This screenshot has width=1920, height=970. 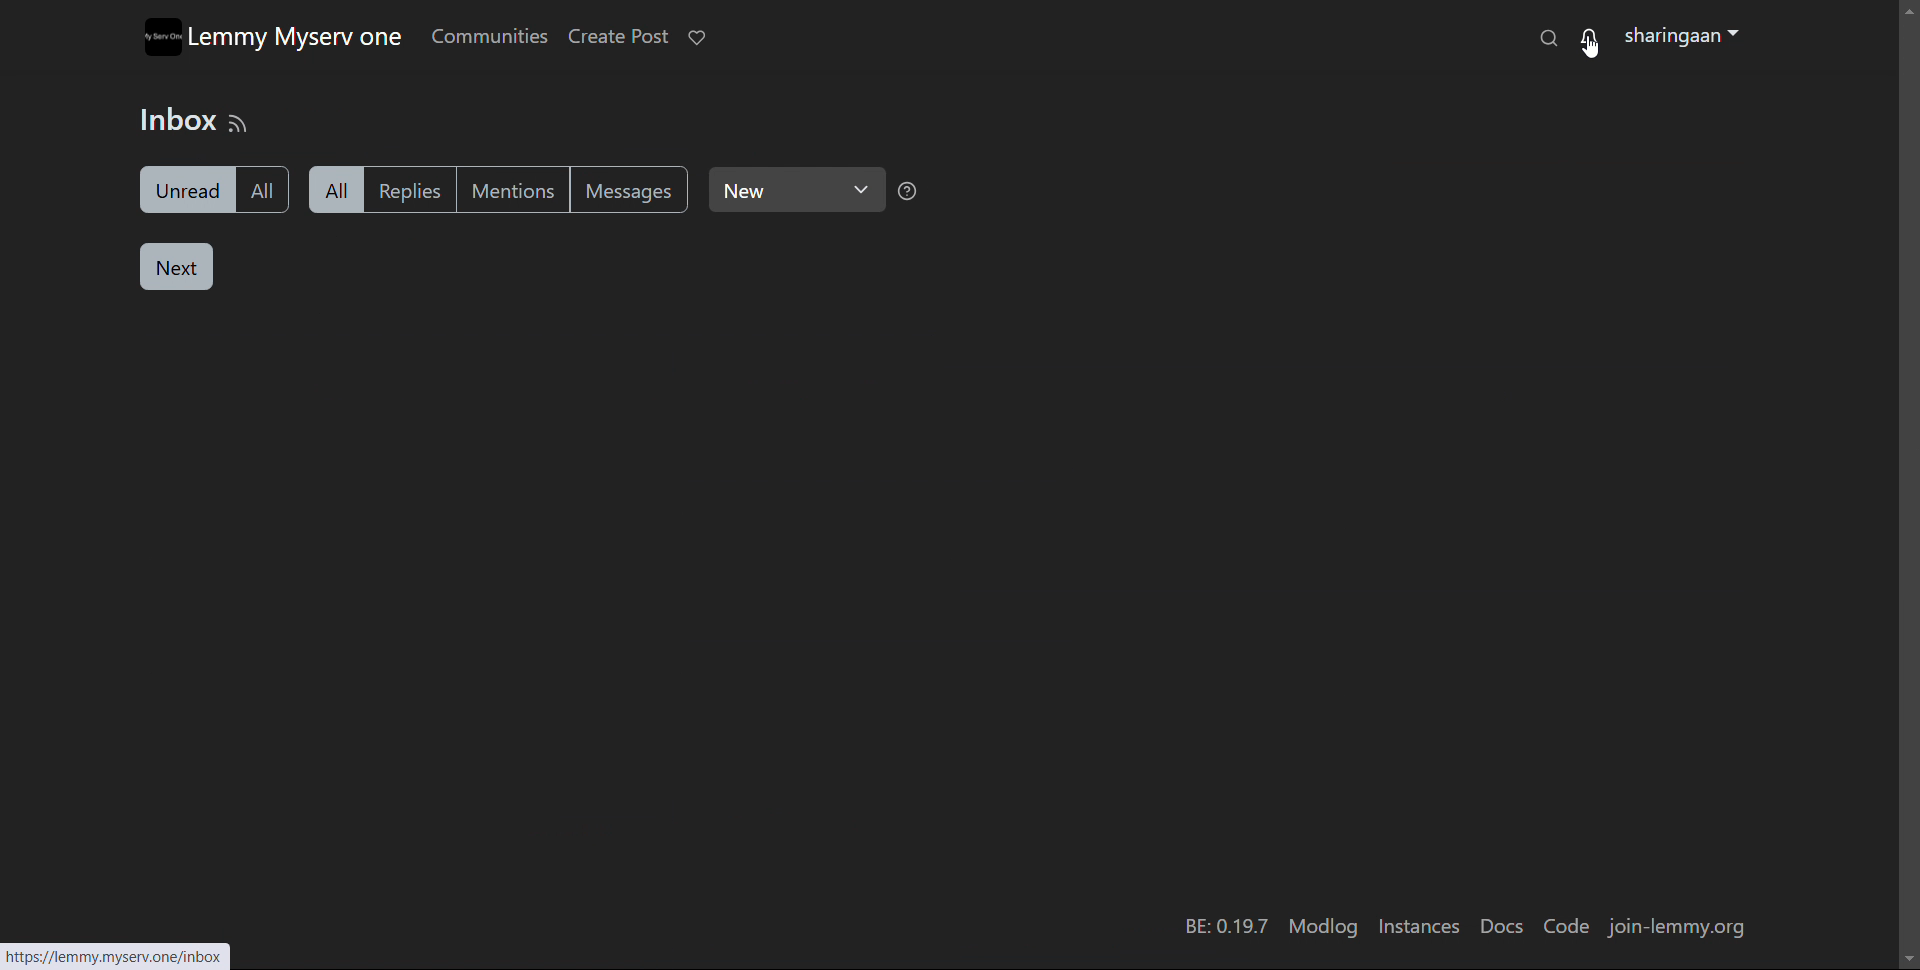 I want to click on version, so click(x=1223, y=926).